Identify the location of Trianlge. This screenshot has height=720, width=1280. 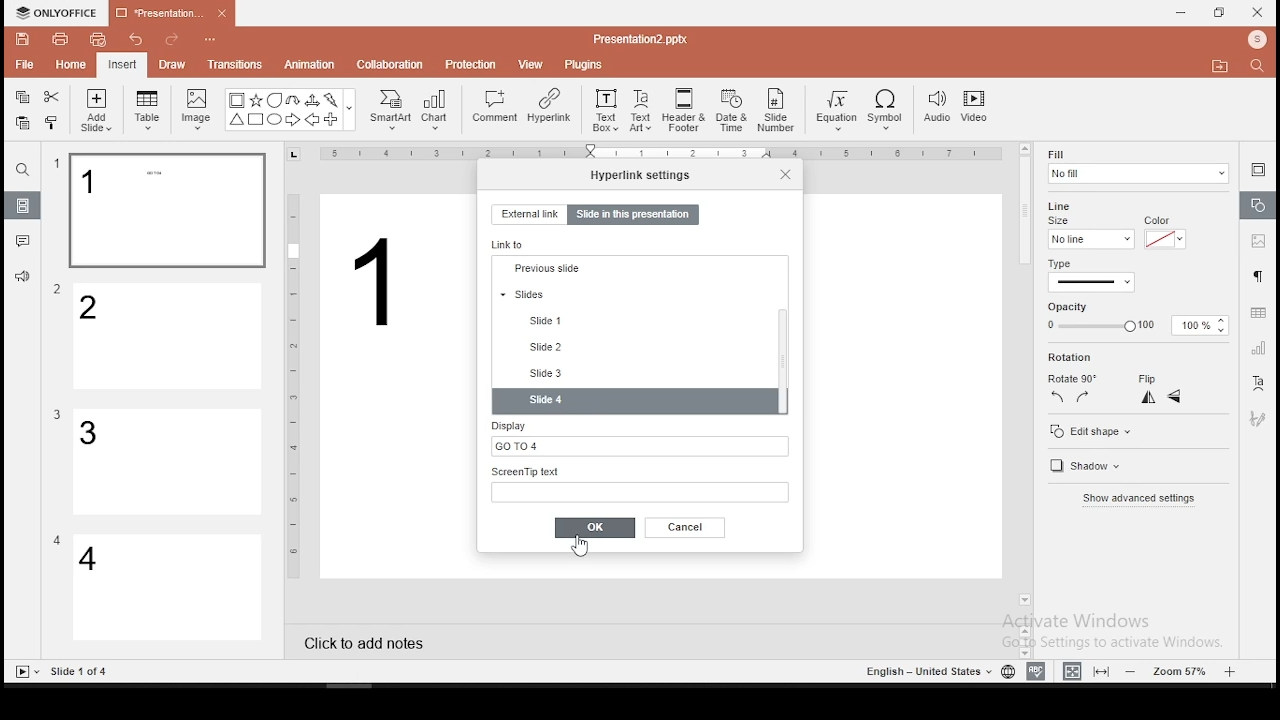
(235, 120).